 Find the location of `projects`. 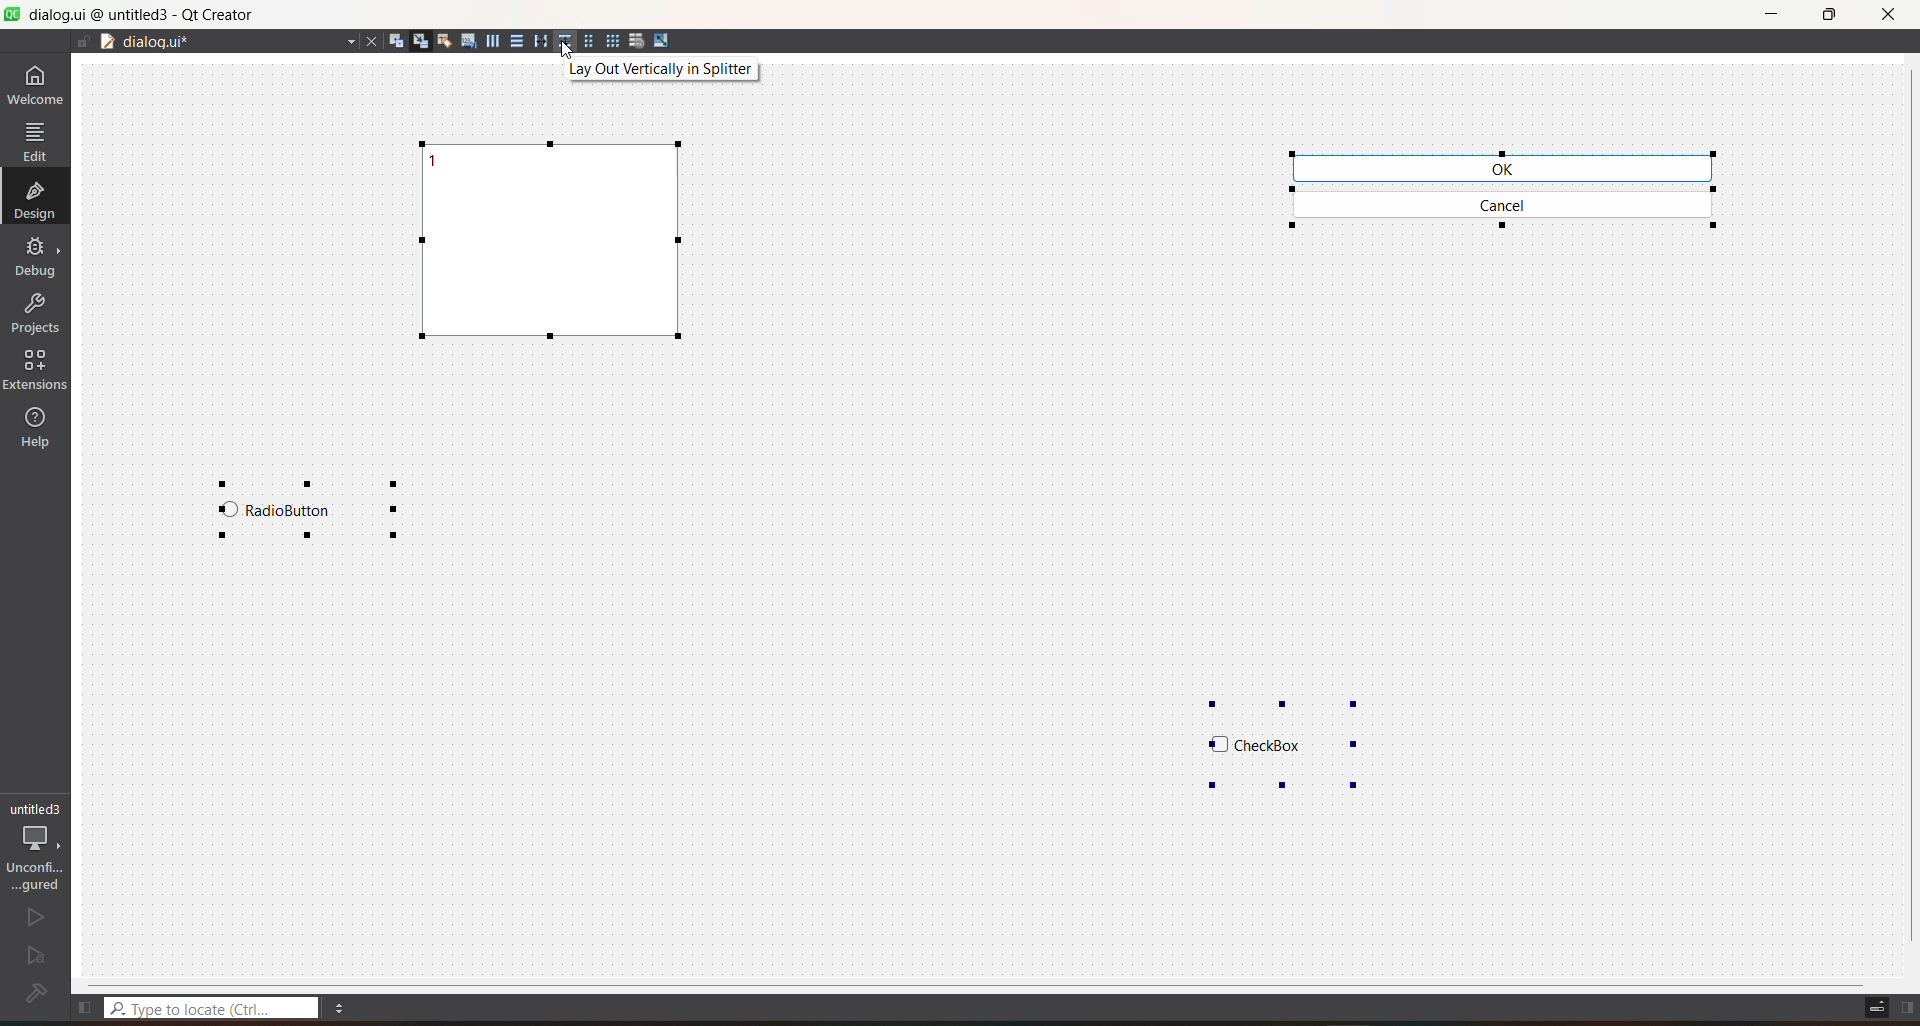

projects is located at coordinates (39, 310).